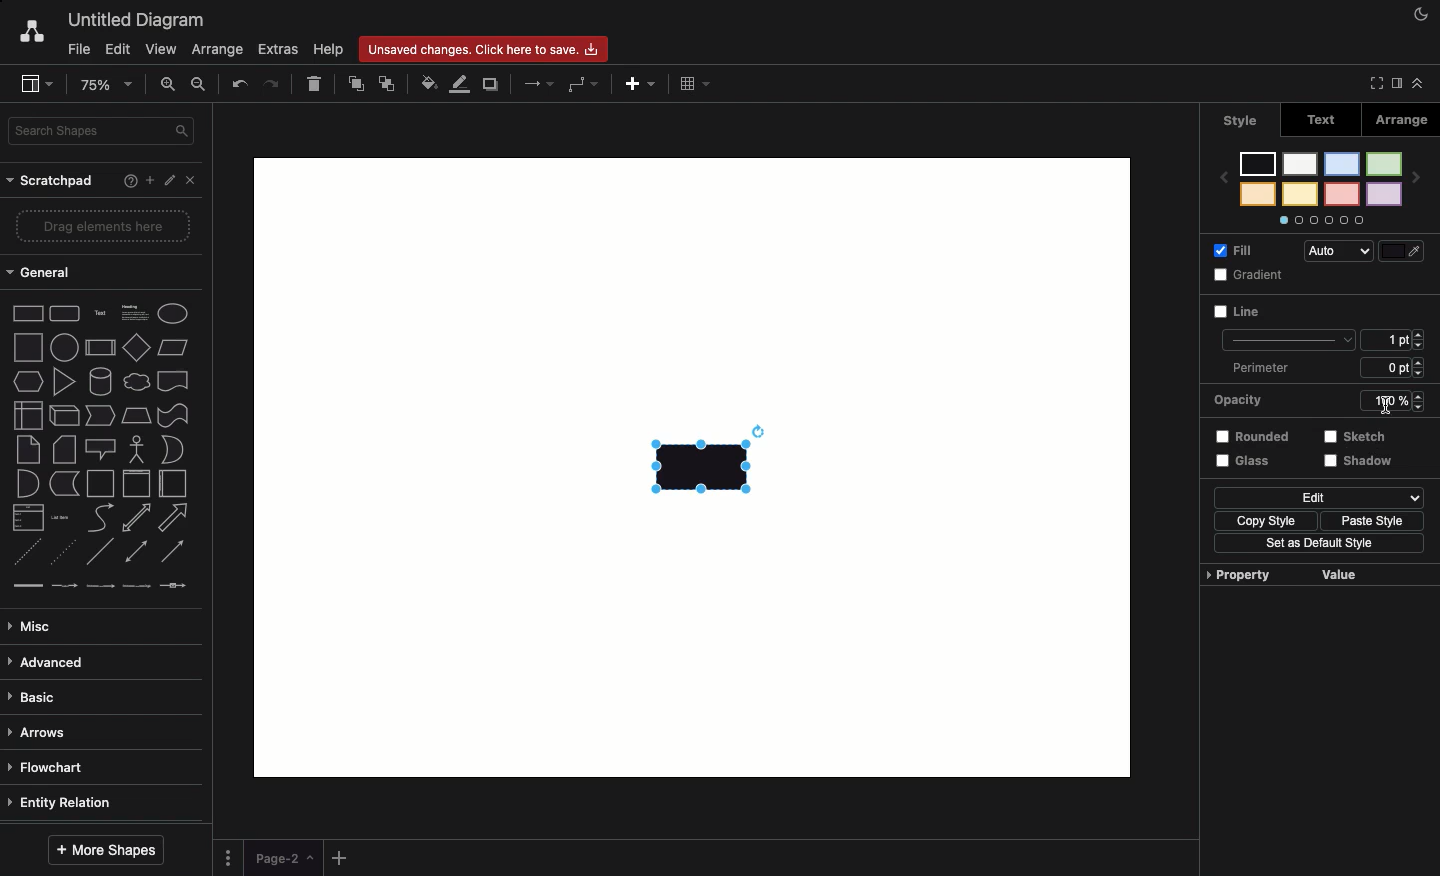  Describe the element at coordinates (1235, 250) in the screenshot. I see `Fill` at that location.